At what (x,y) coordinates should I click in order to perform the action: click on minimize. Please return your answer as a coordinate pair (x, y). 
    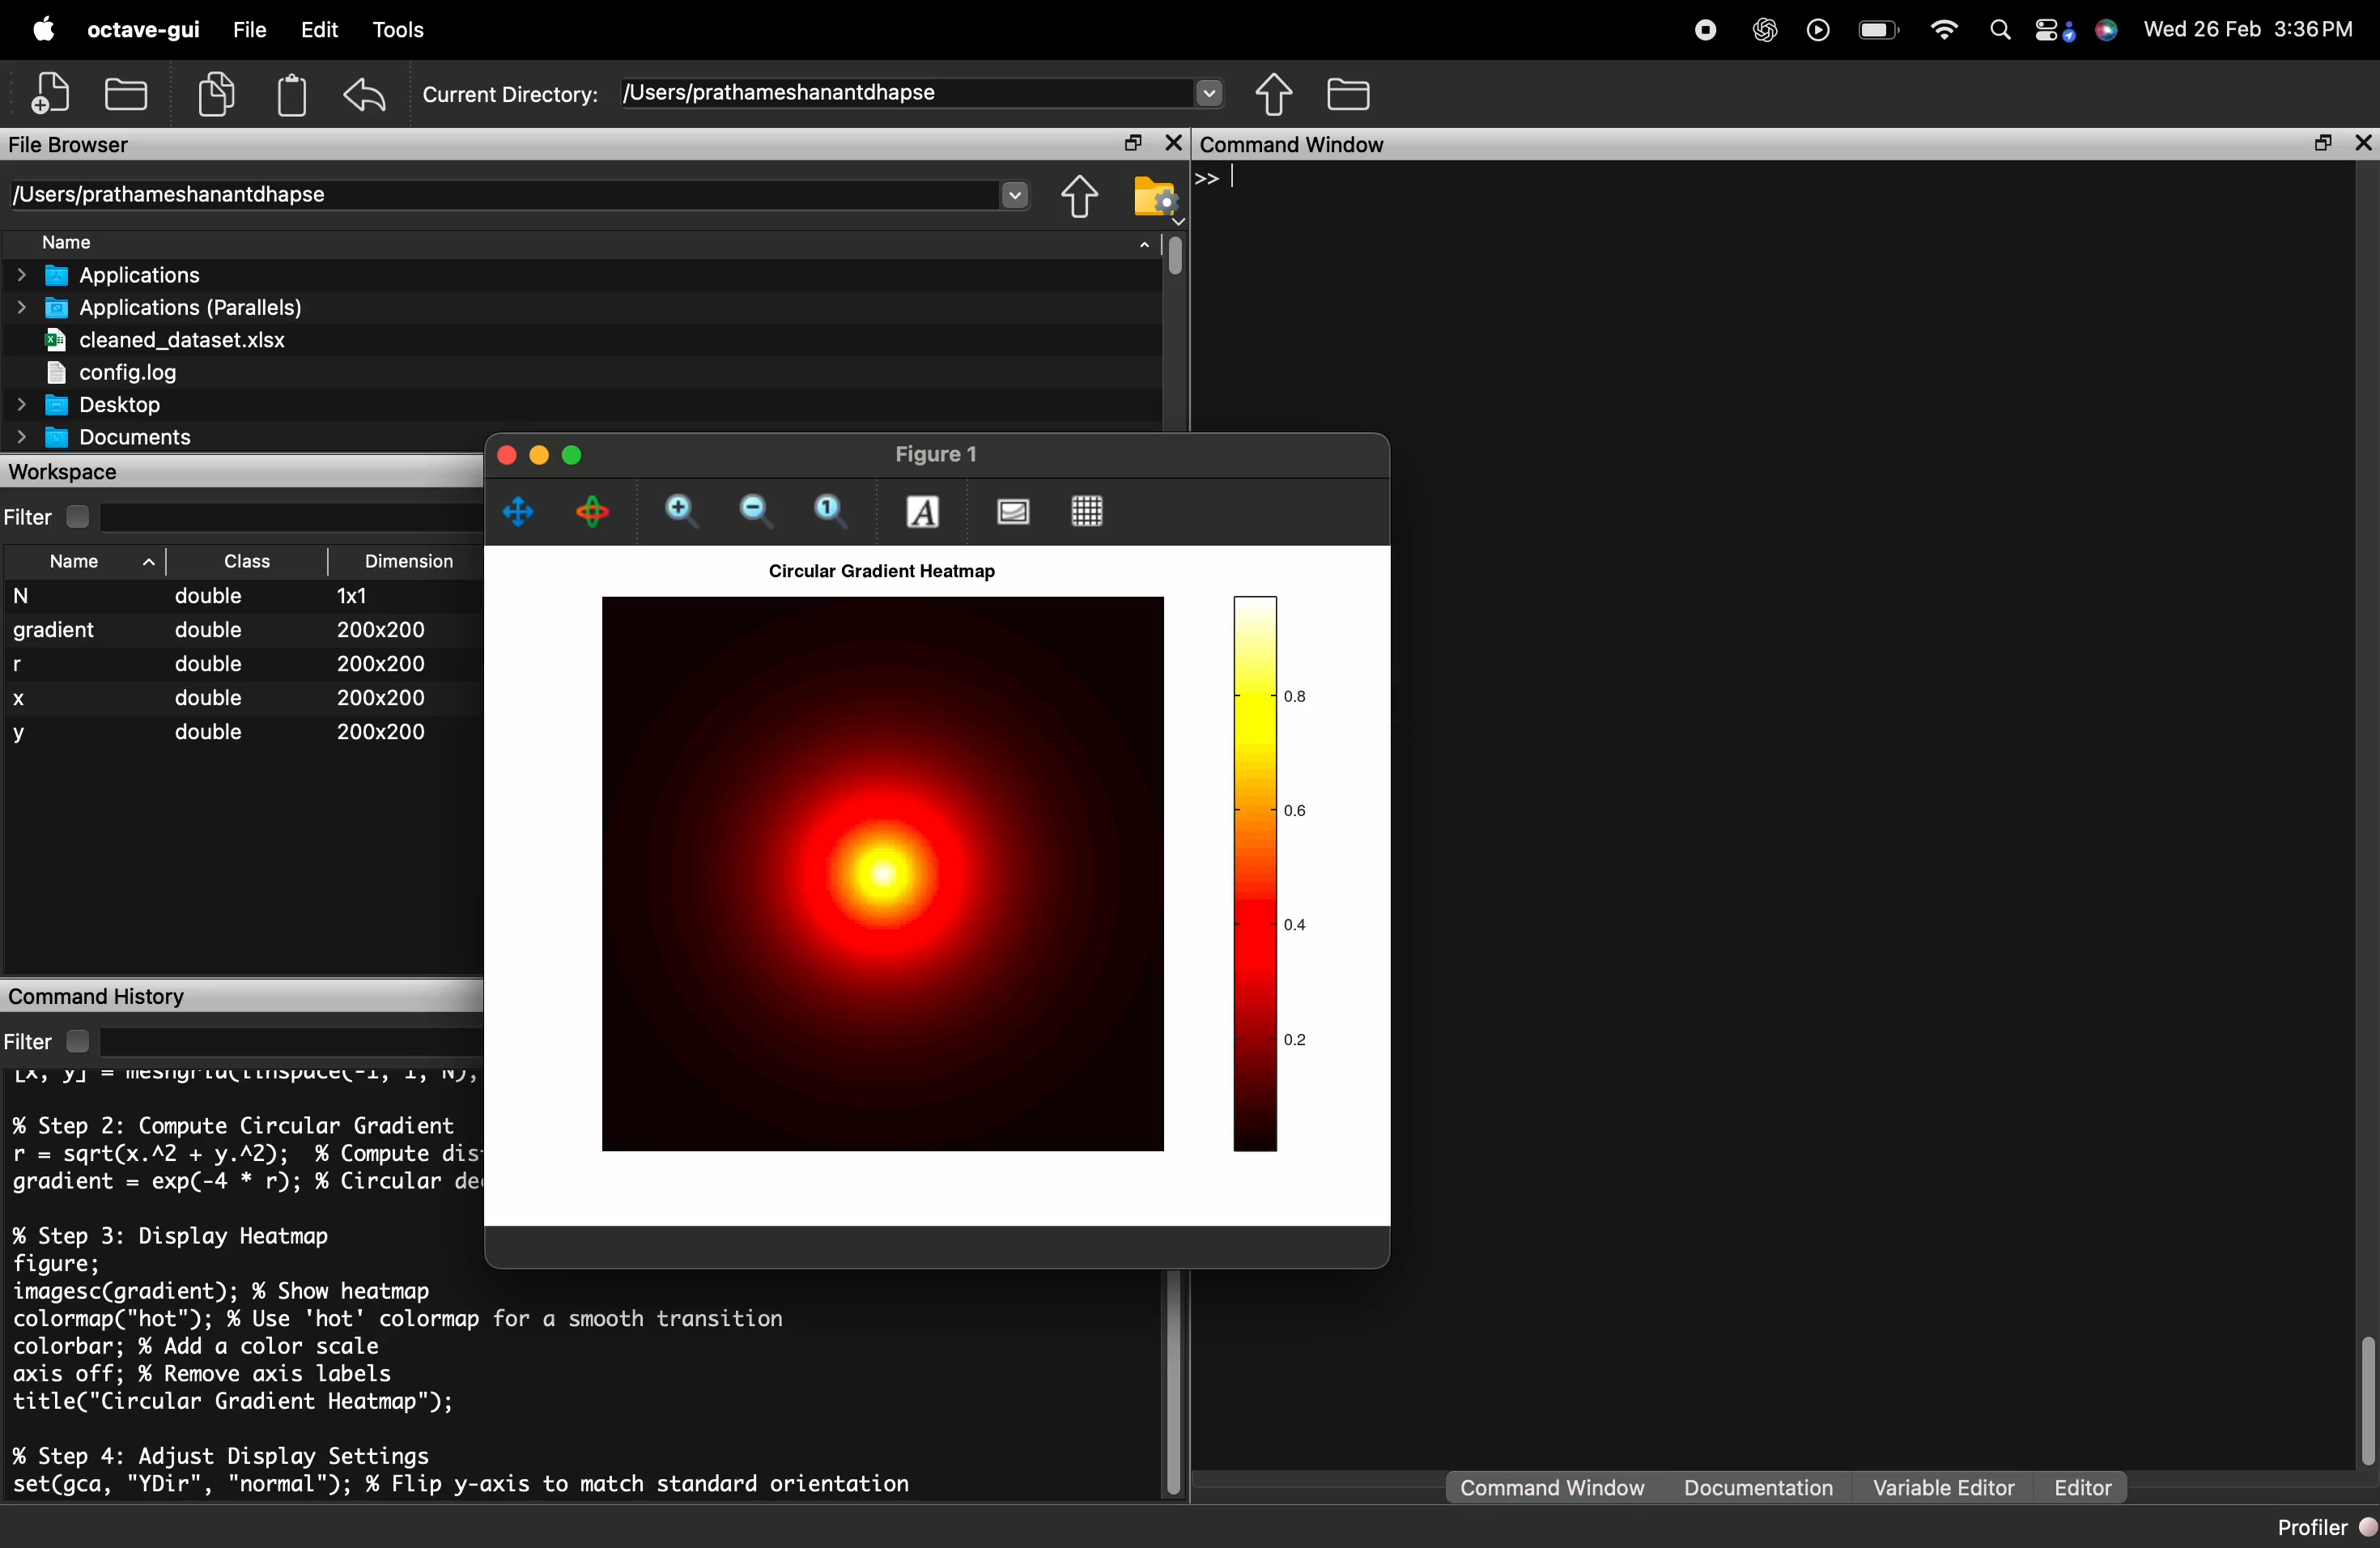
    Looking at the image, I should click on (540, 456).